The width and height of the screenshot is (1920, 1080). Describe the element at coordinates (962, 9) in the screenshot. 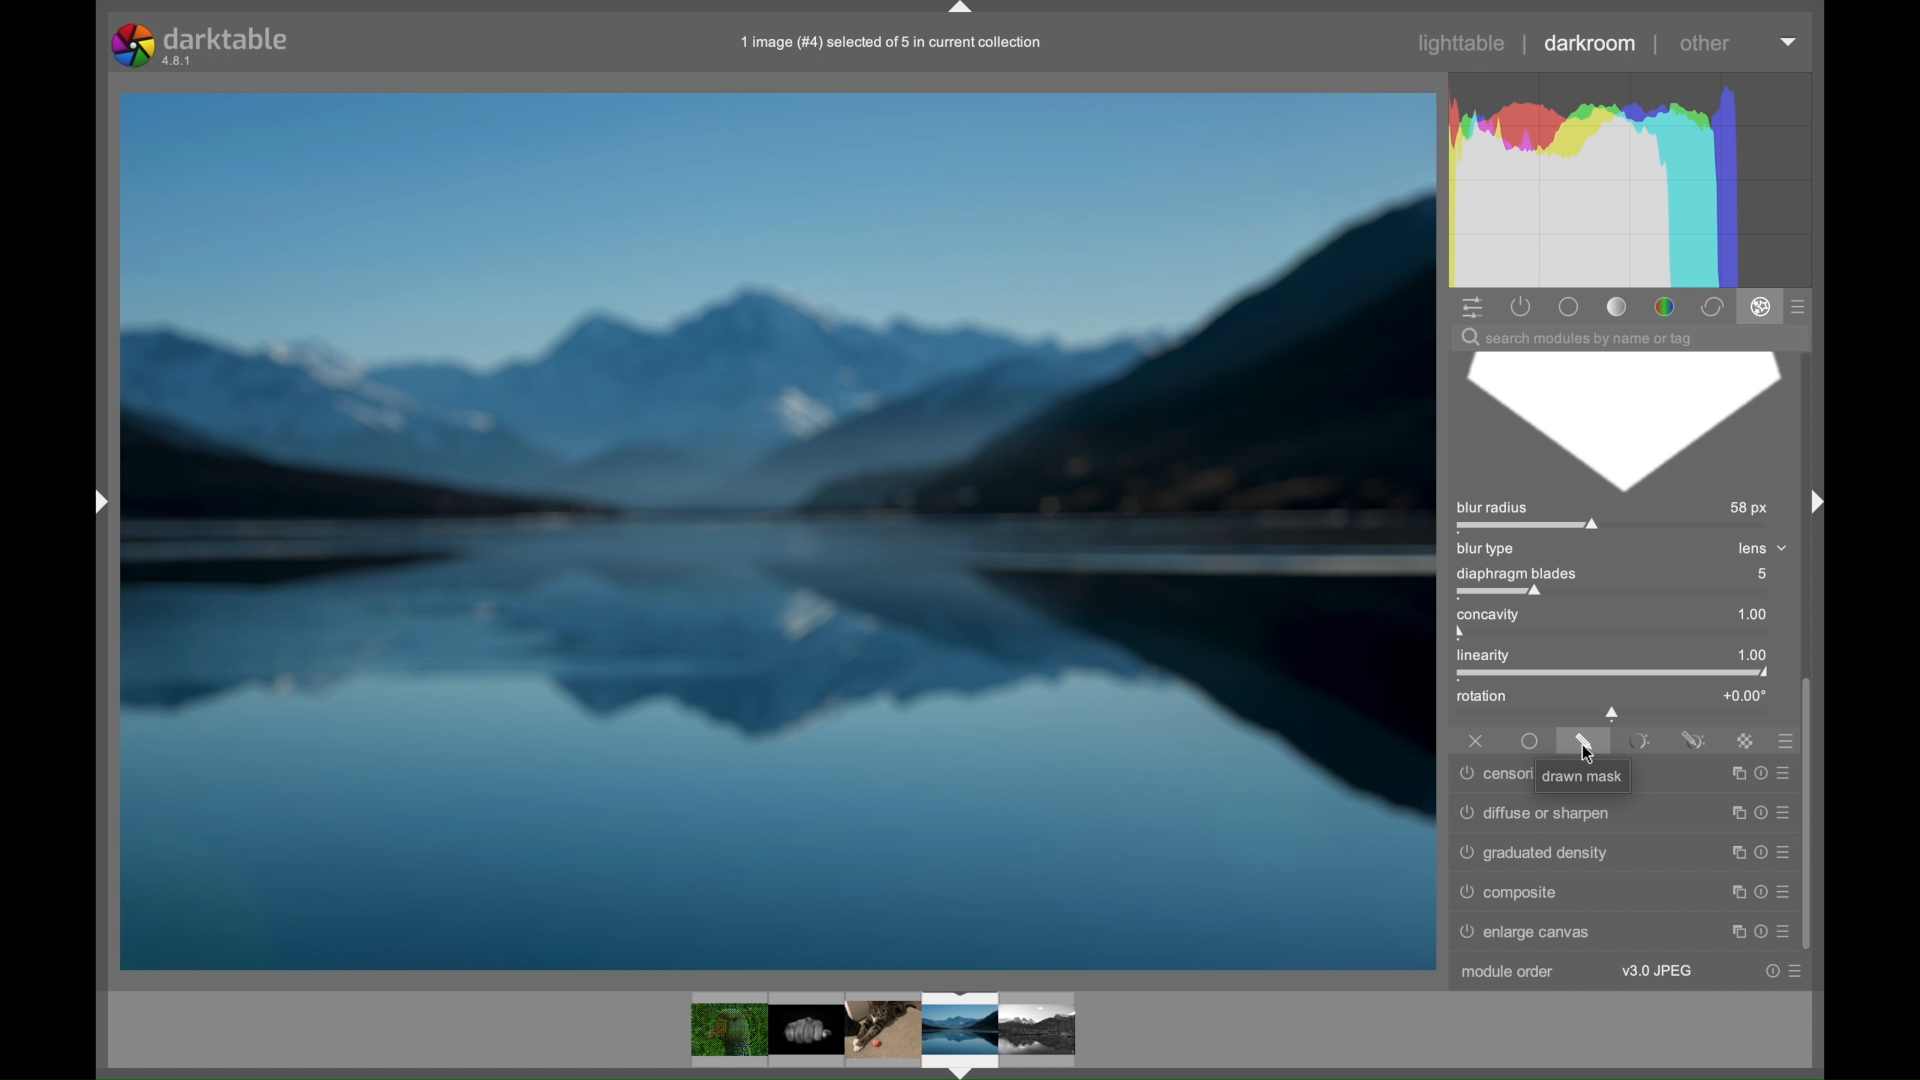

I see `drag handle` at that location.